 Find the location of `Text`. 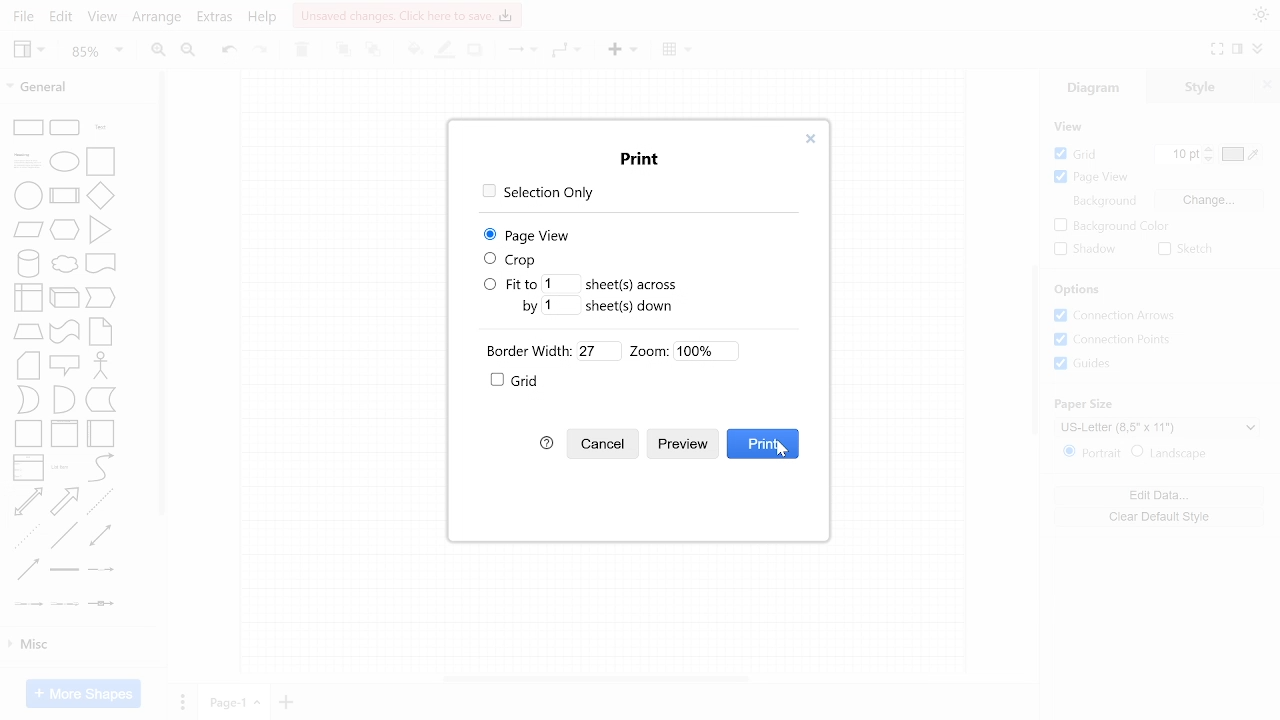

Text is located at coordinates (101, 127).